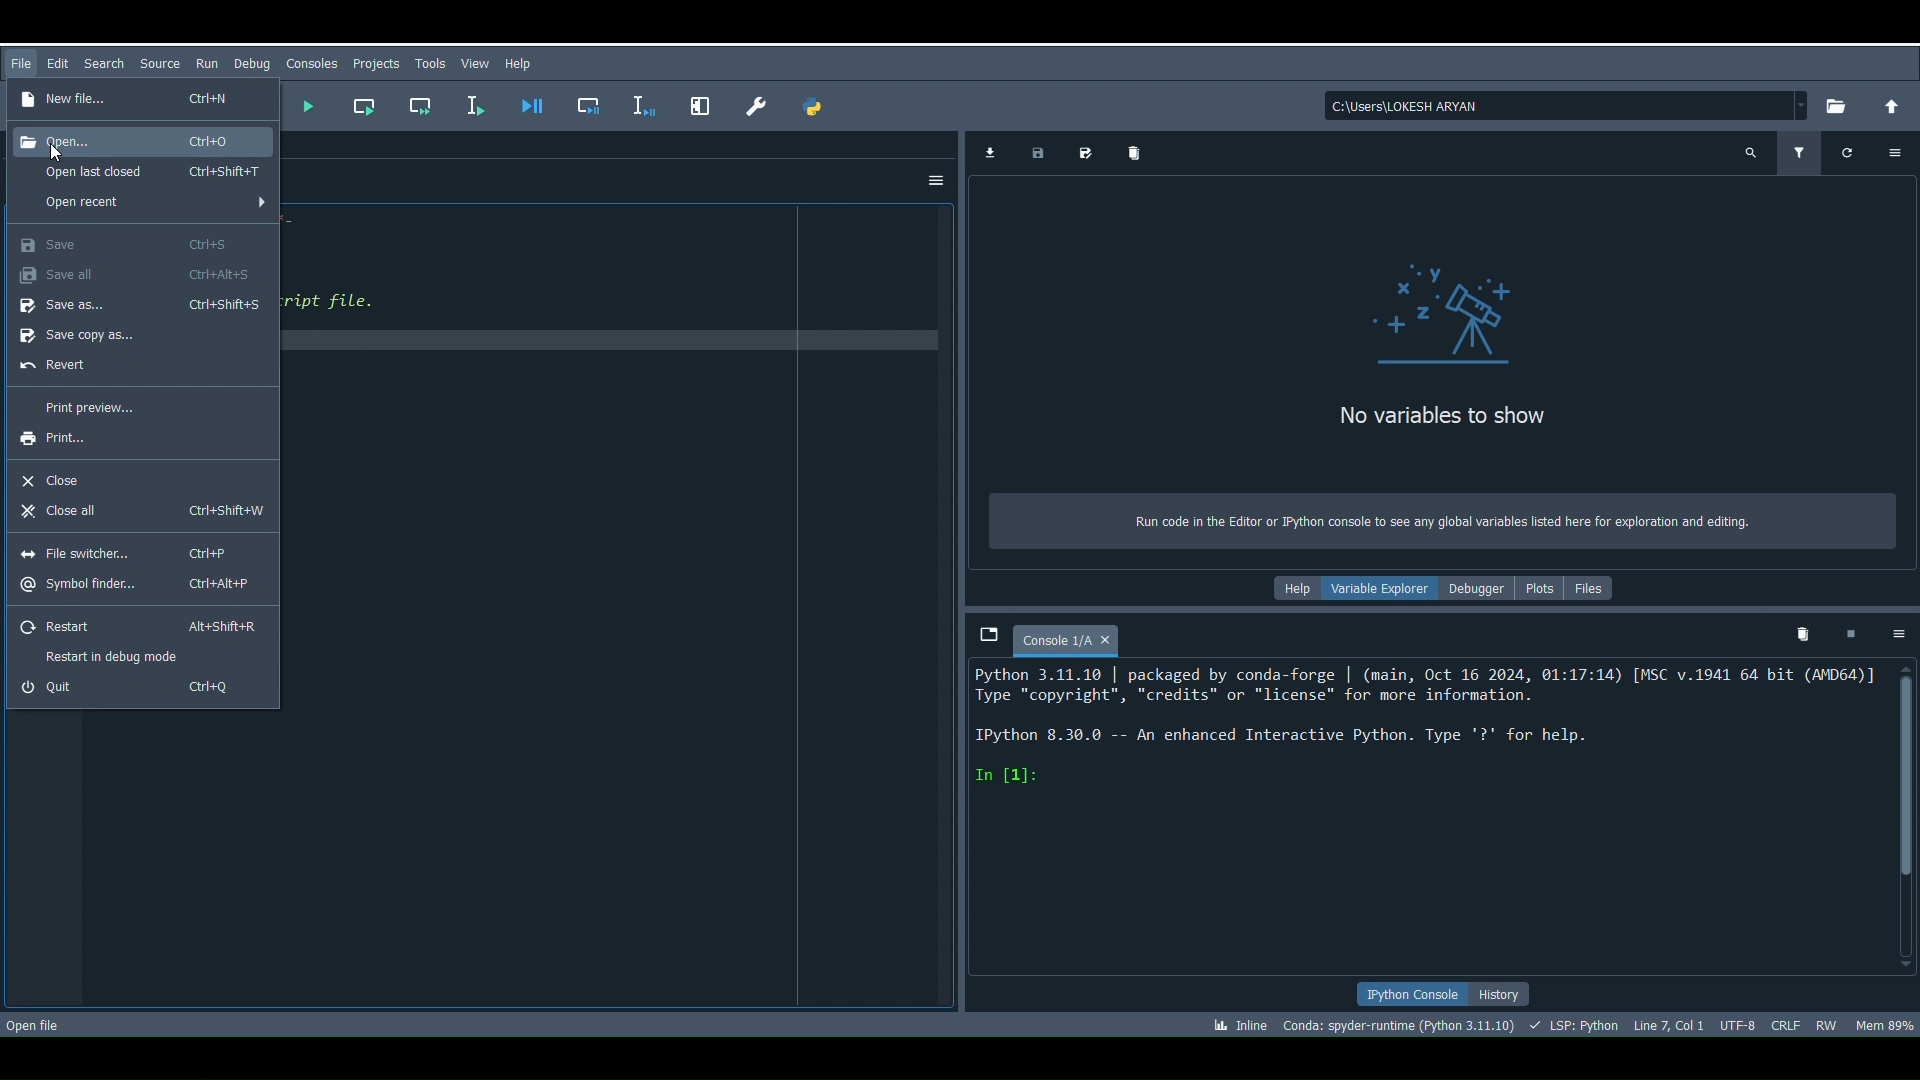 Image resolution: width=1920 pixels, height=1080 pixels. Describe the element at coordinates (138, 335) in the screenshot. I see `Save copy as` at that location.